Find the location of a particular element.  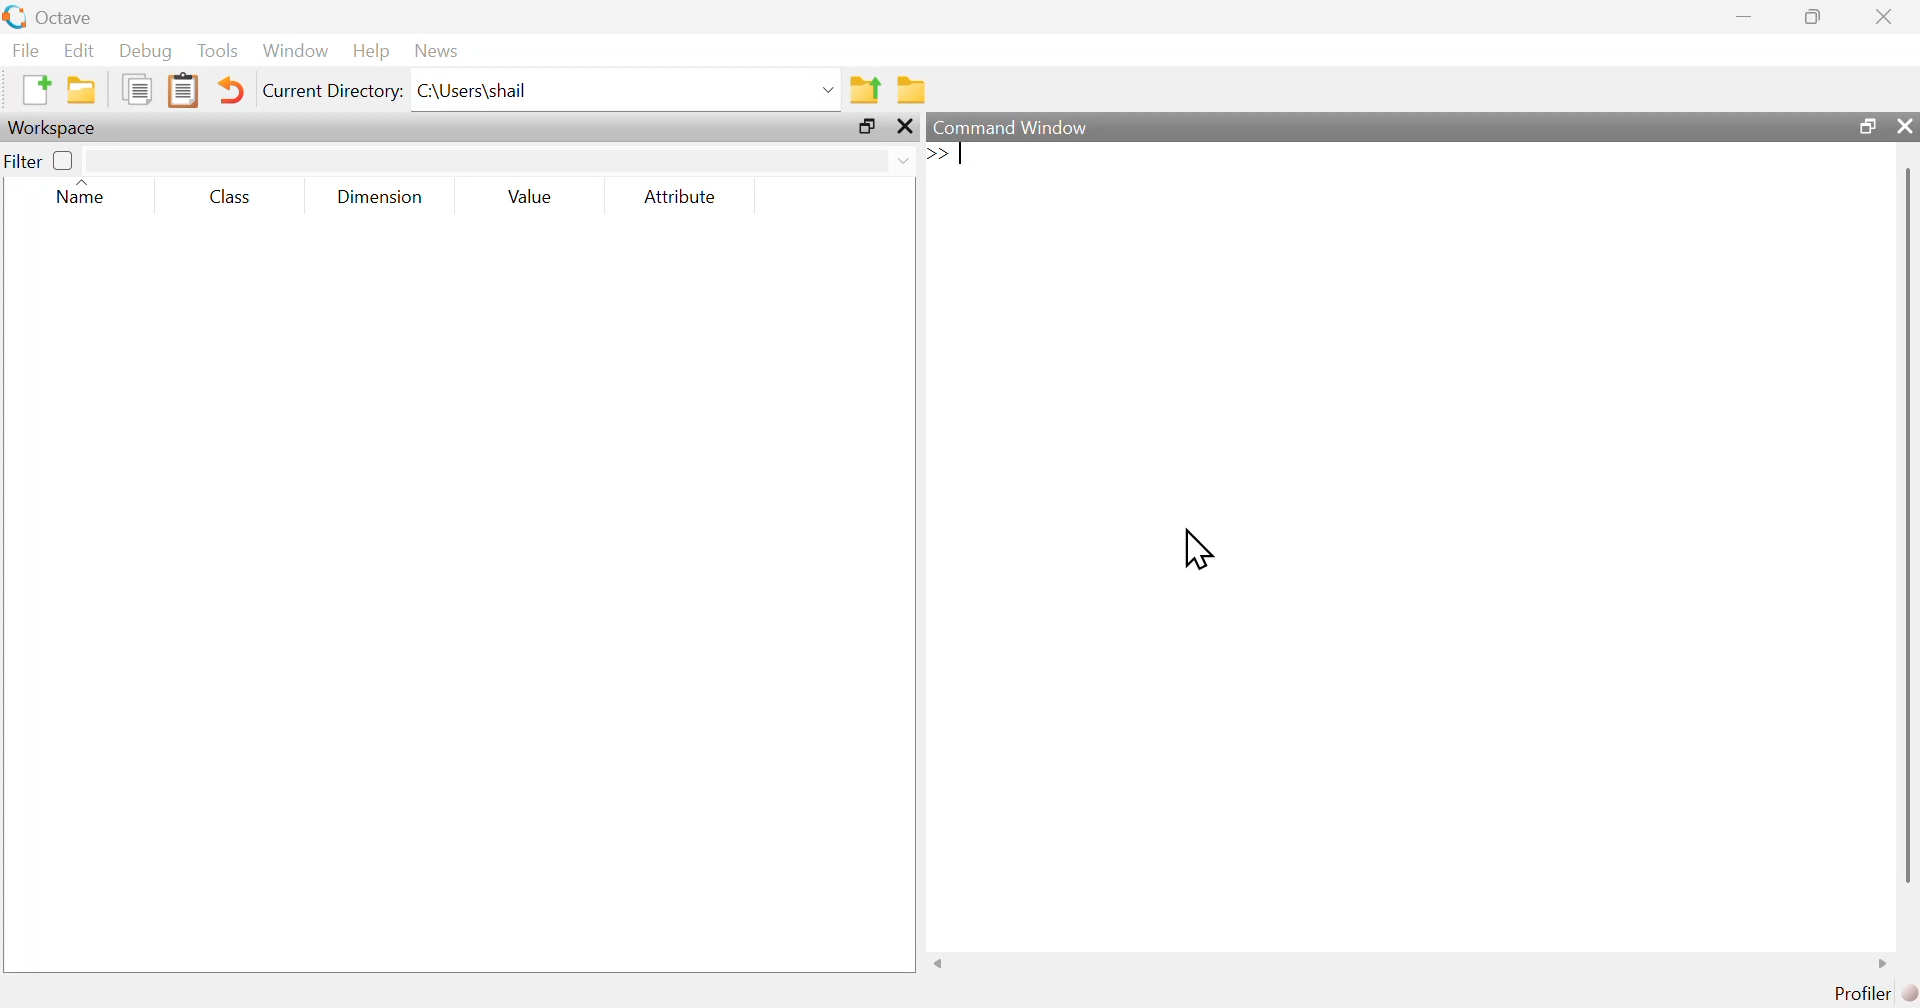

maximize is located at coordinates (866, 127).